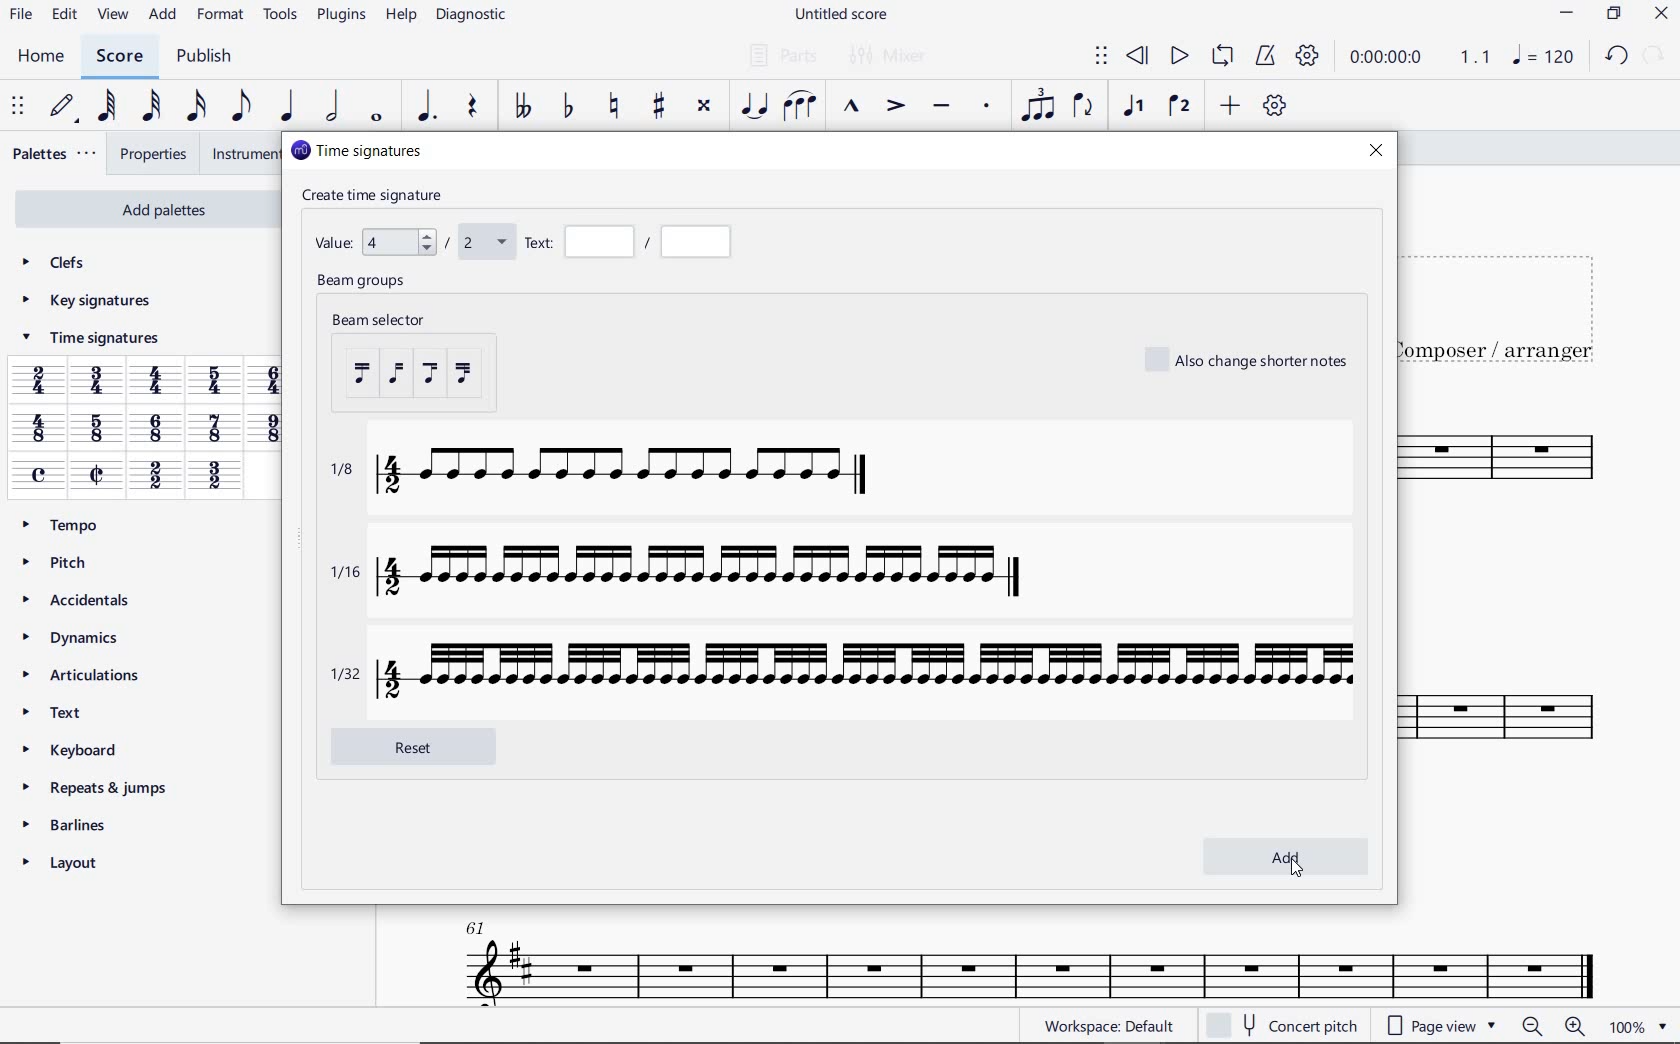  What do you see at coordinates (1113, 1025) in the screenshot?
I see `workspace default` at bounding box center [1113, 1025].